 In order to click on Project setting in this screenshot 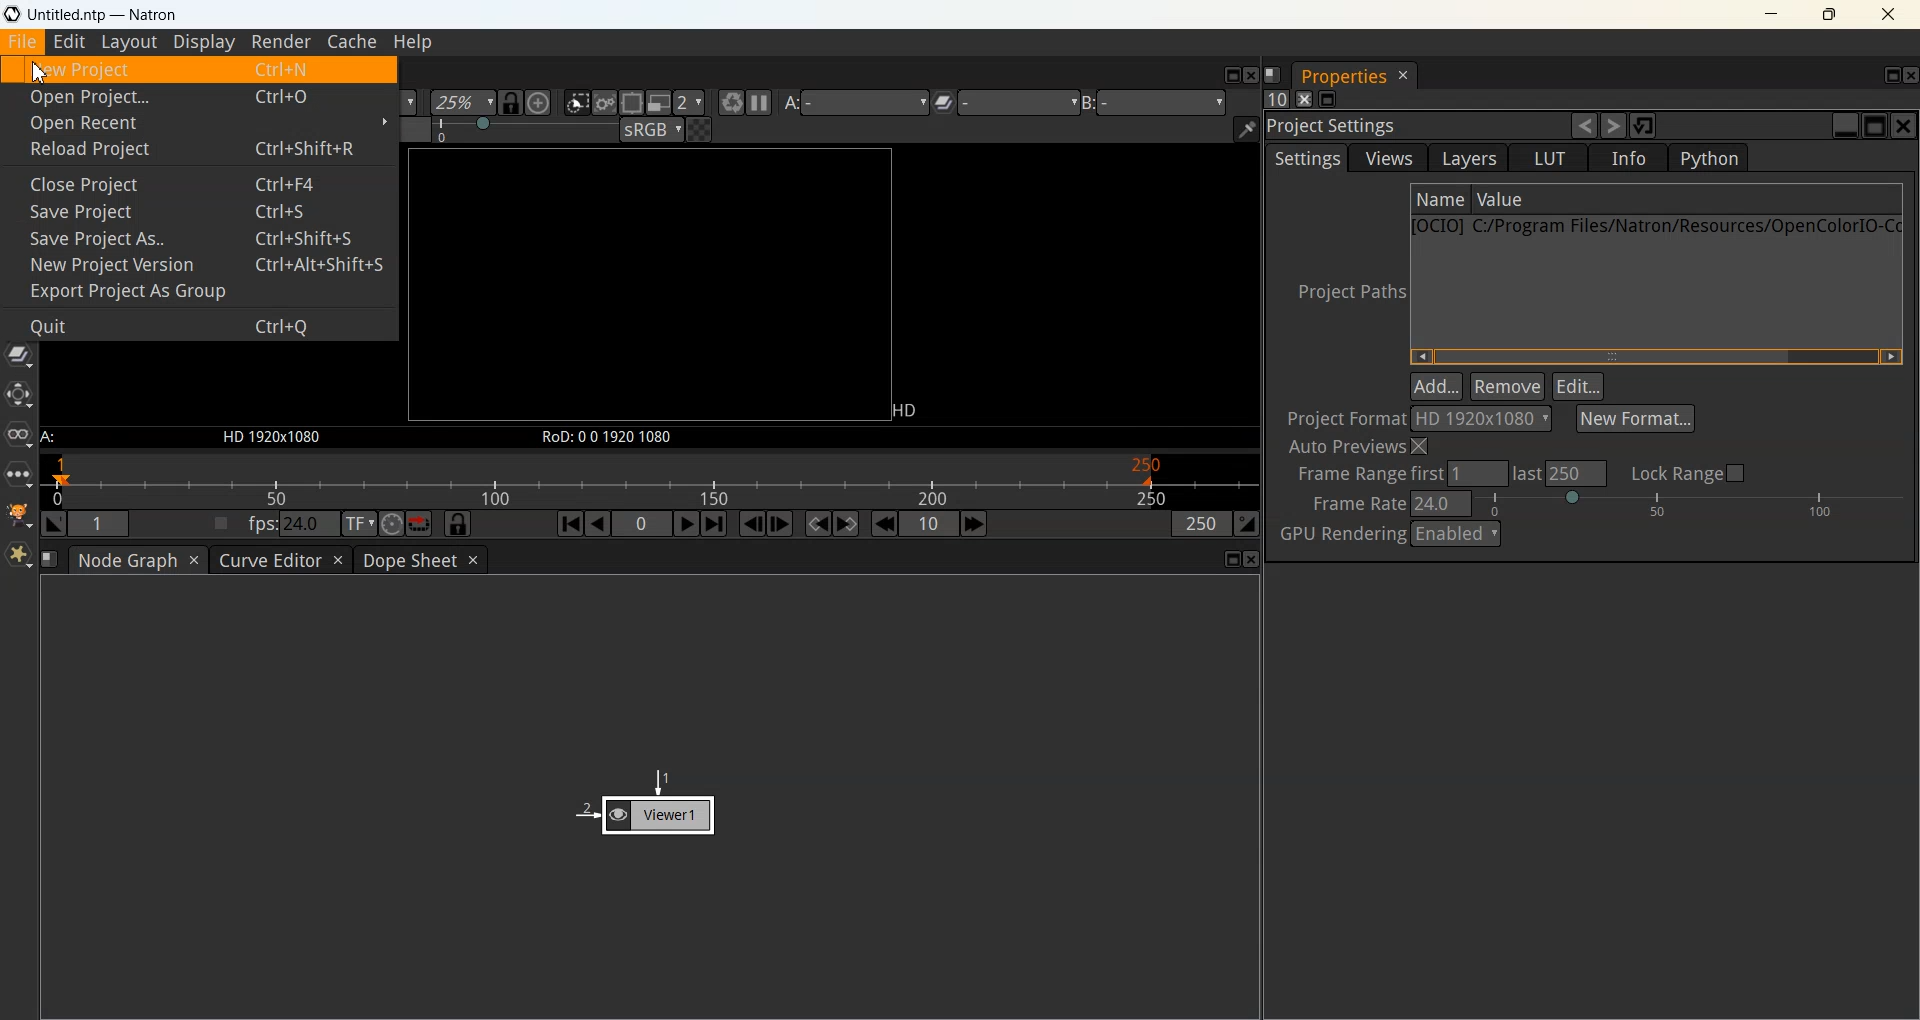, I will do `click(1414, 127)`.